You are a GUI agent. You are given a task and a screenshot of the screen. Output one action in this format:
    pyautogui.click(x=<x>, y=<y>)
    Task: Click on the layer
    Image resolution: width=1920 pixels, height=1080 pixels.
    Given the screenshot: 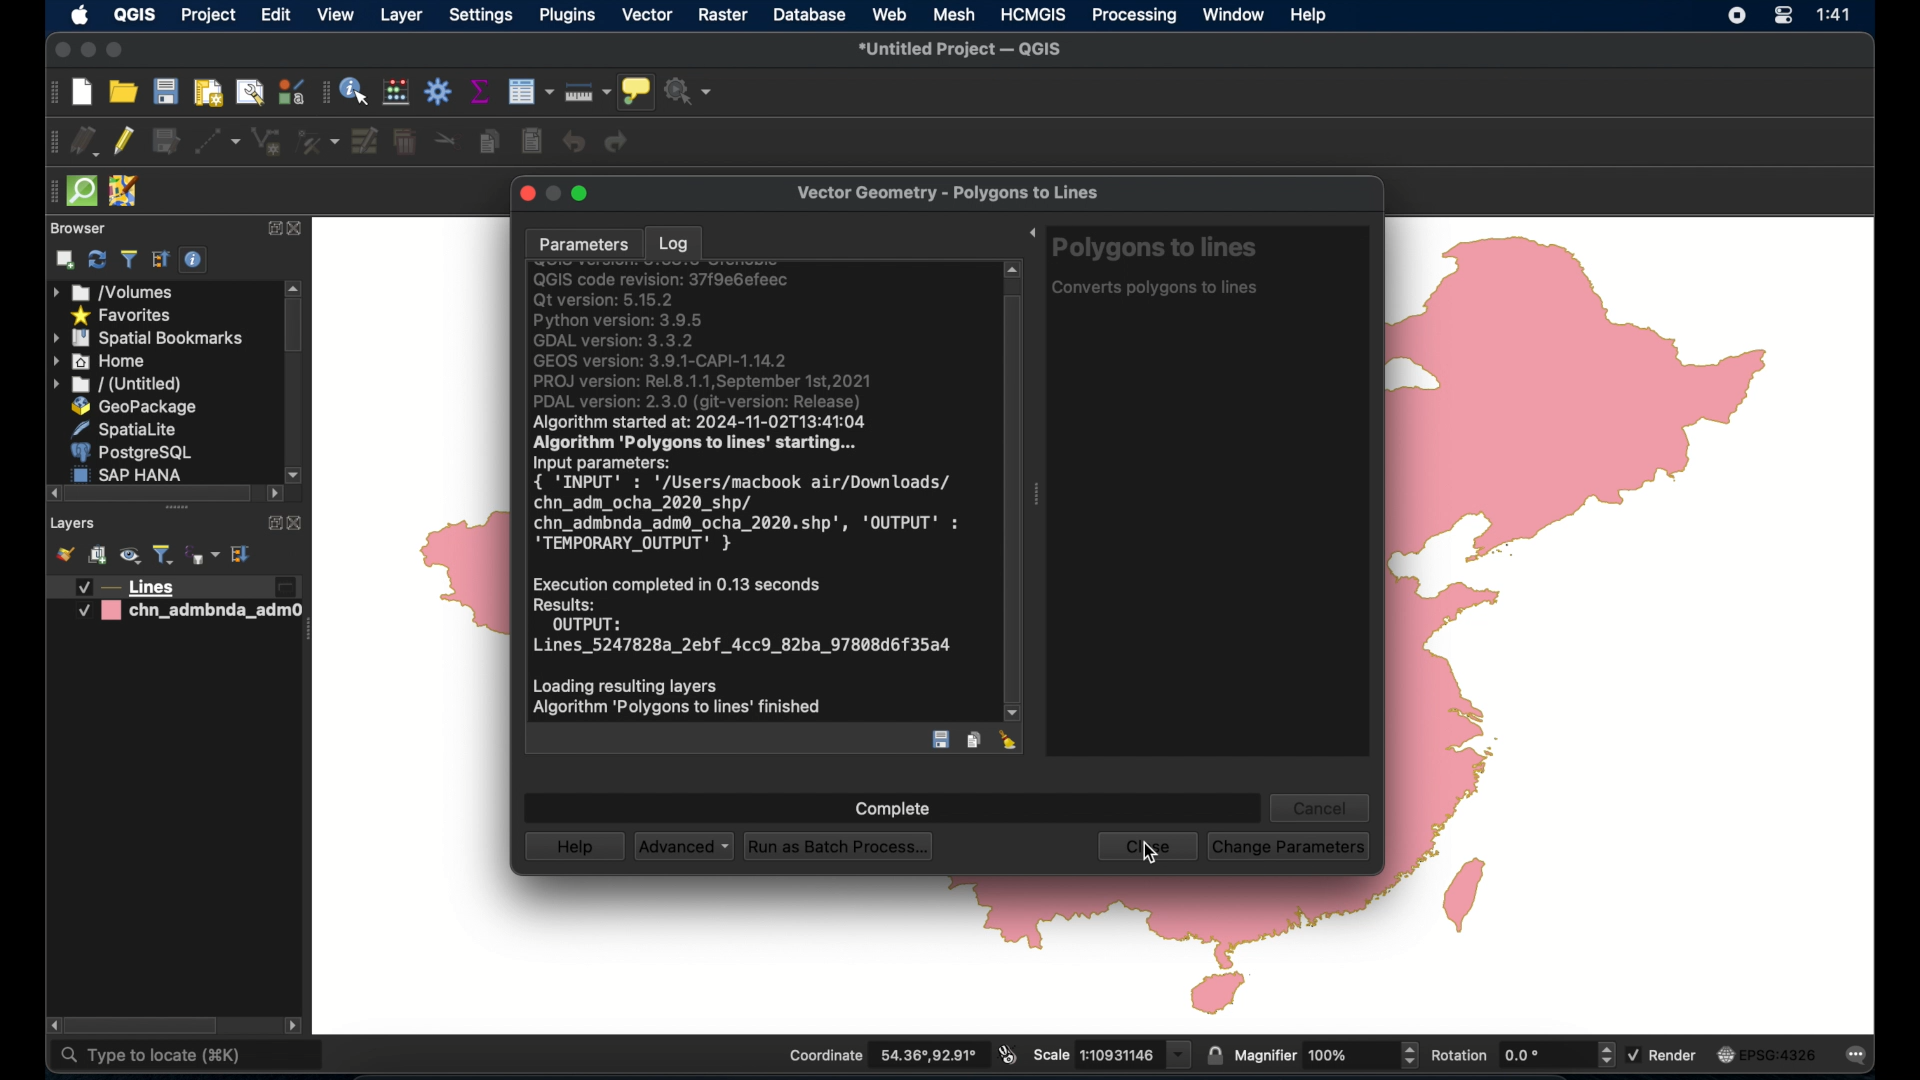 What is the action you would take?
    pyautogui.click(x=399, y=16)
    